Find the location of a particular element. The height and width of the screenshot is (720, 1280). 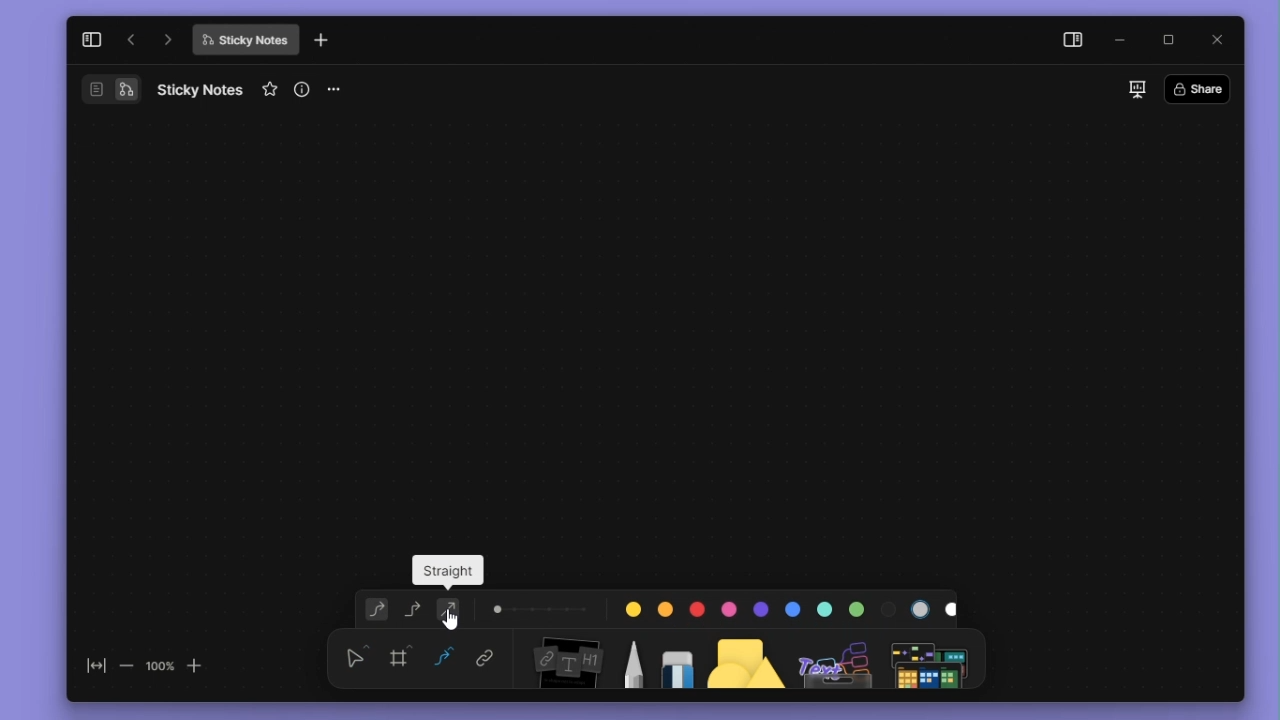

thickness is located at coordinates (541, 607).